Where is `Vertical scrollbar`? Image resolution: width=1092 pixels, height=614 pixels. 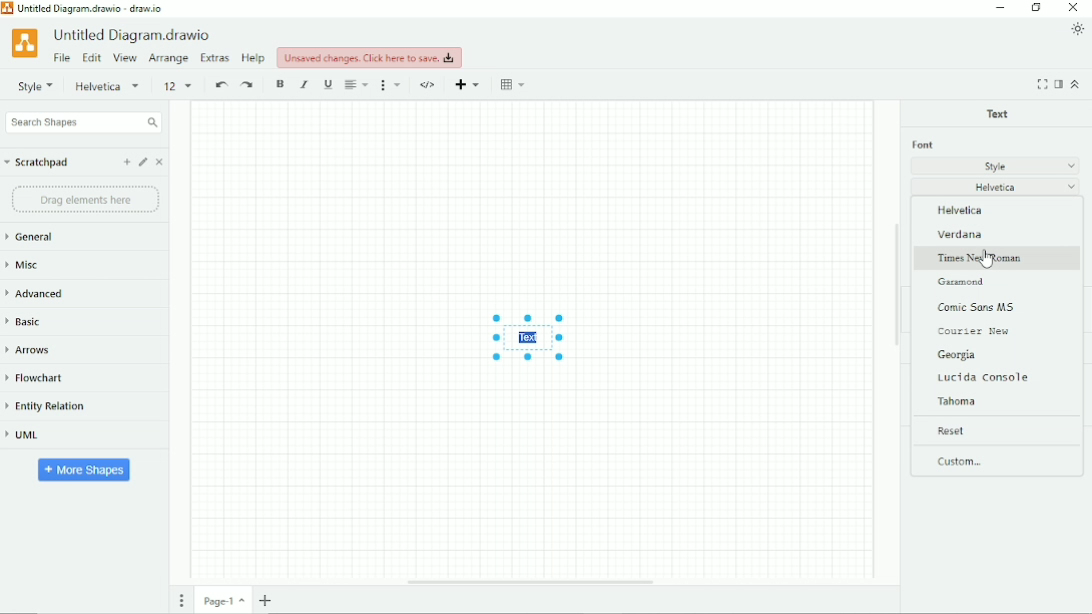
Vertical scrollbar is located at coordinates (896, 284).